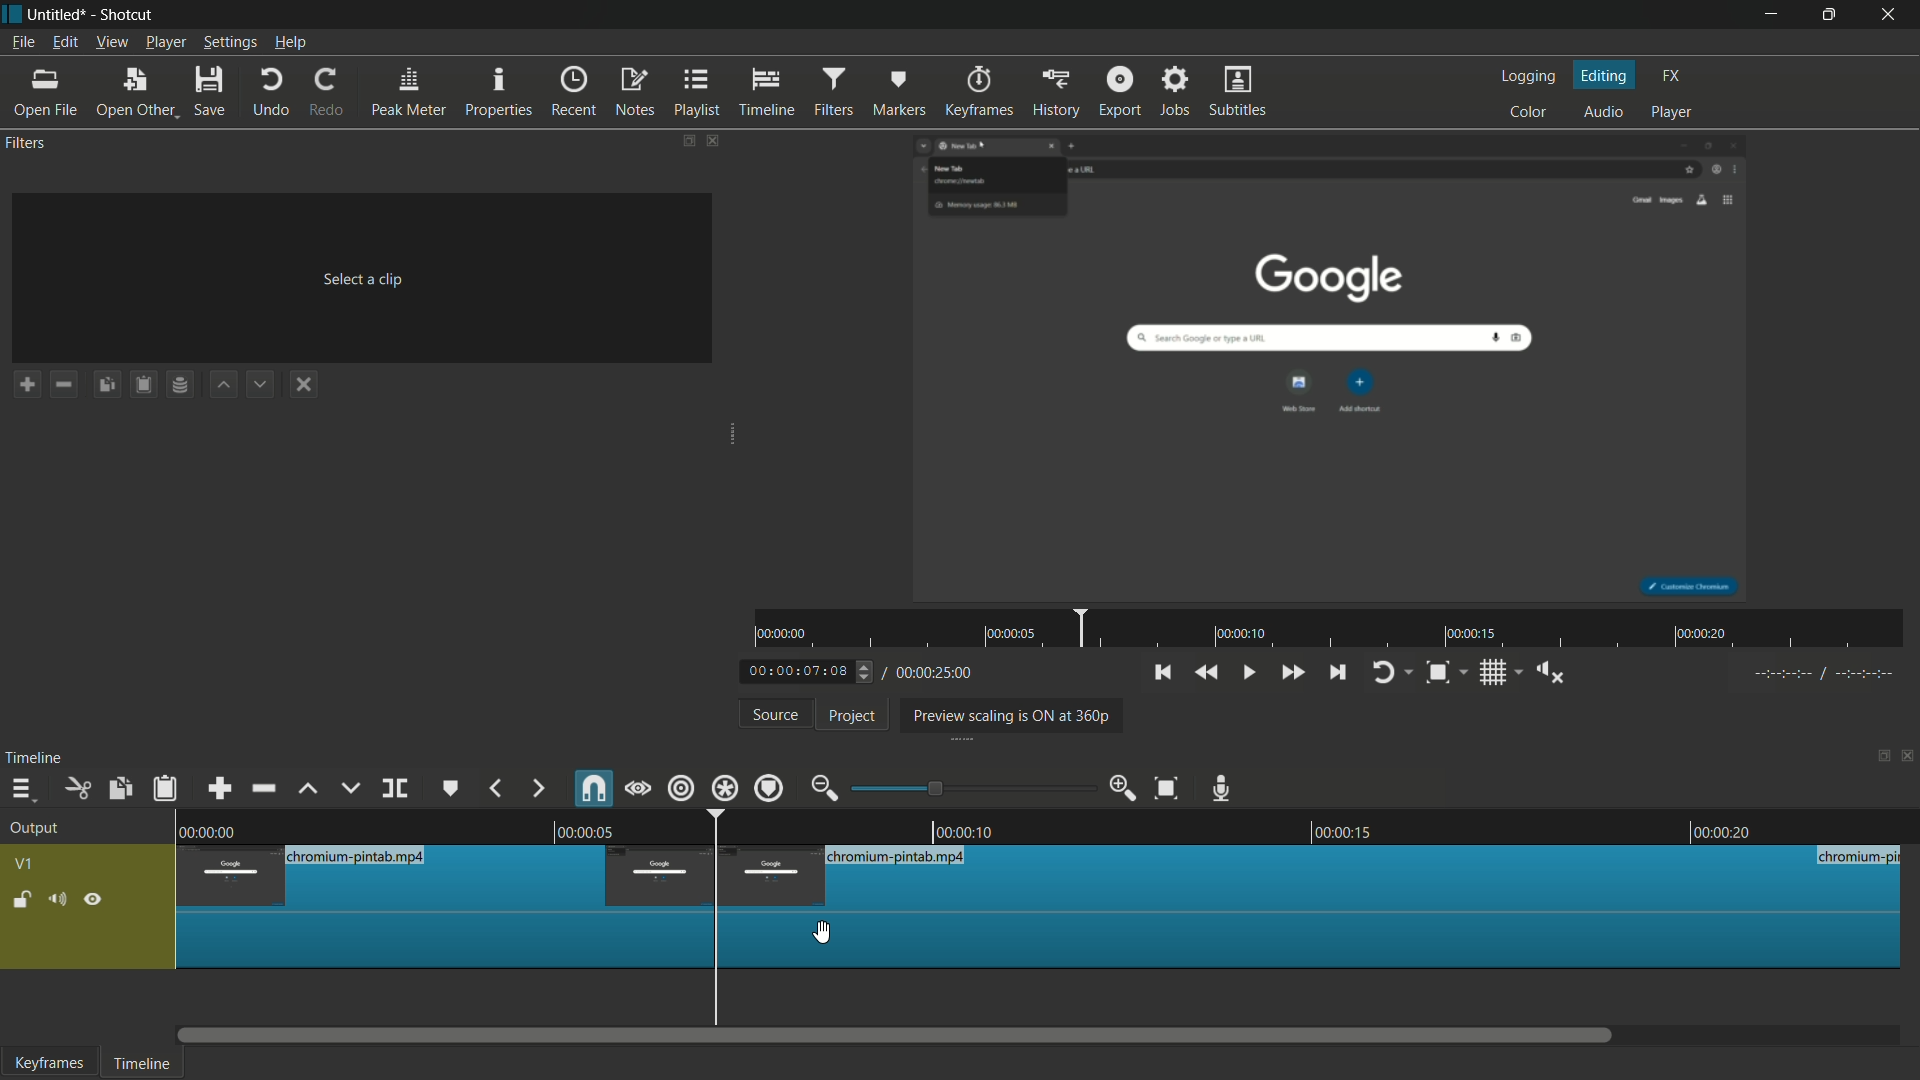 This screenshot has height=1080, width=1920. What do you see at coordinates (1822, 673) in the screenshot?
I see `---` at bounding box center [1822, 673].